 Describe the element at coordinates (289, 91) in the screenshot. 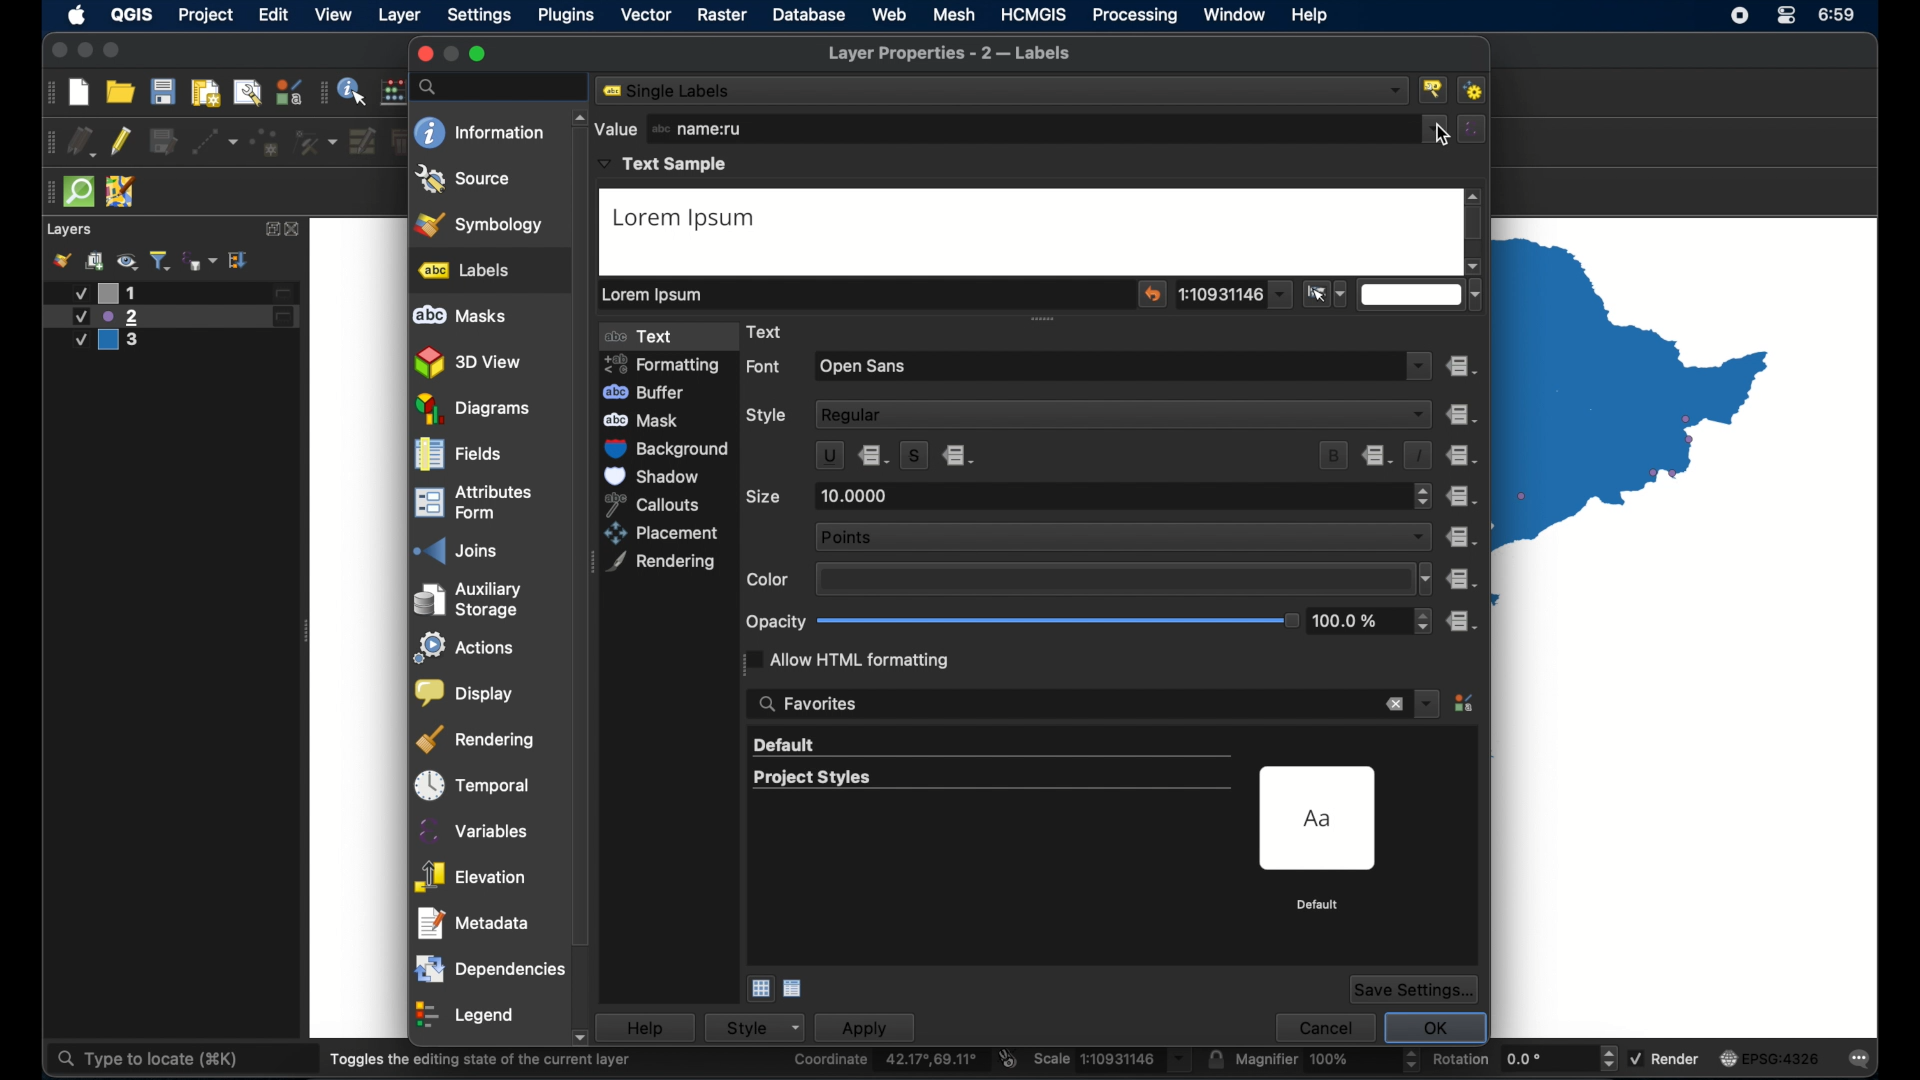

I see `style manager` at that location.